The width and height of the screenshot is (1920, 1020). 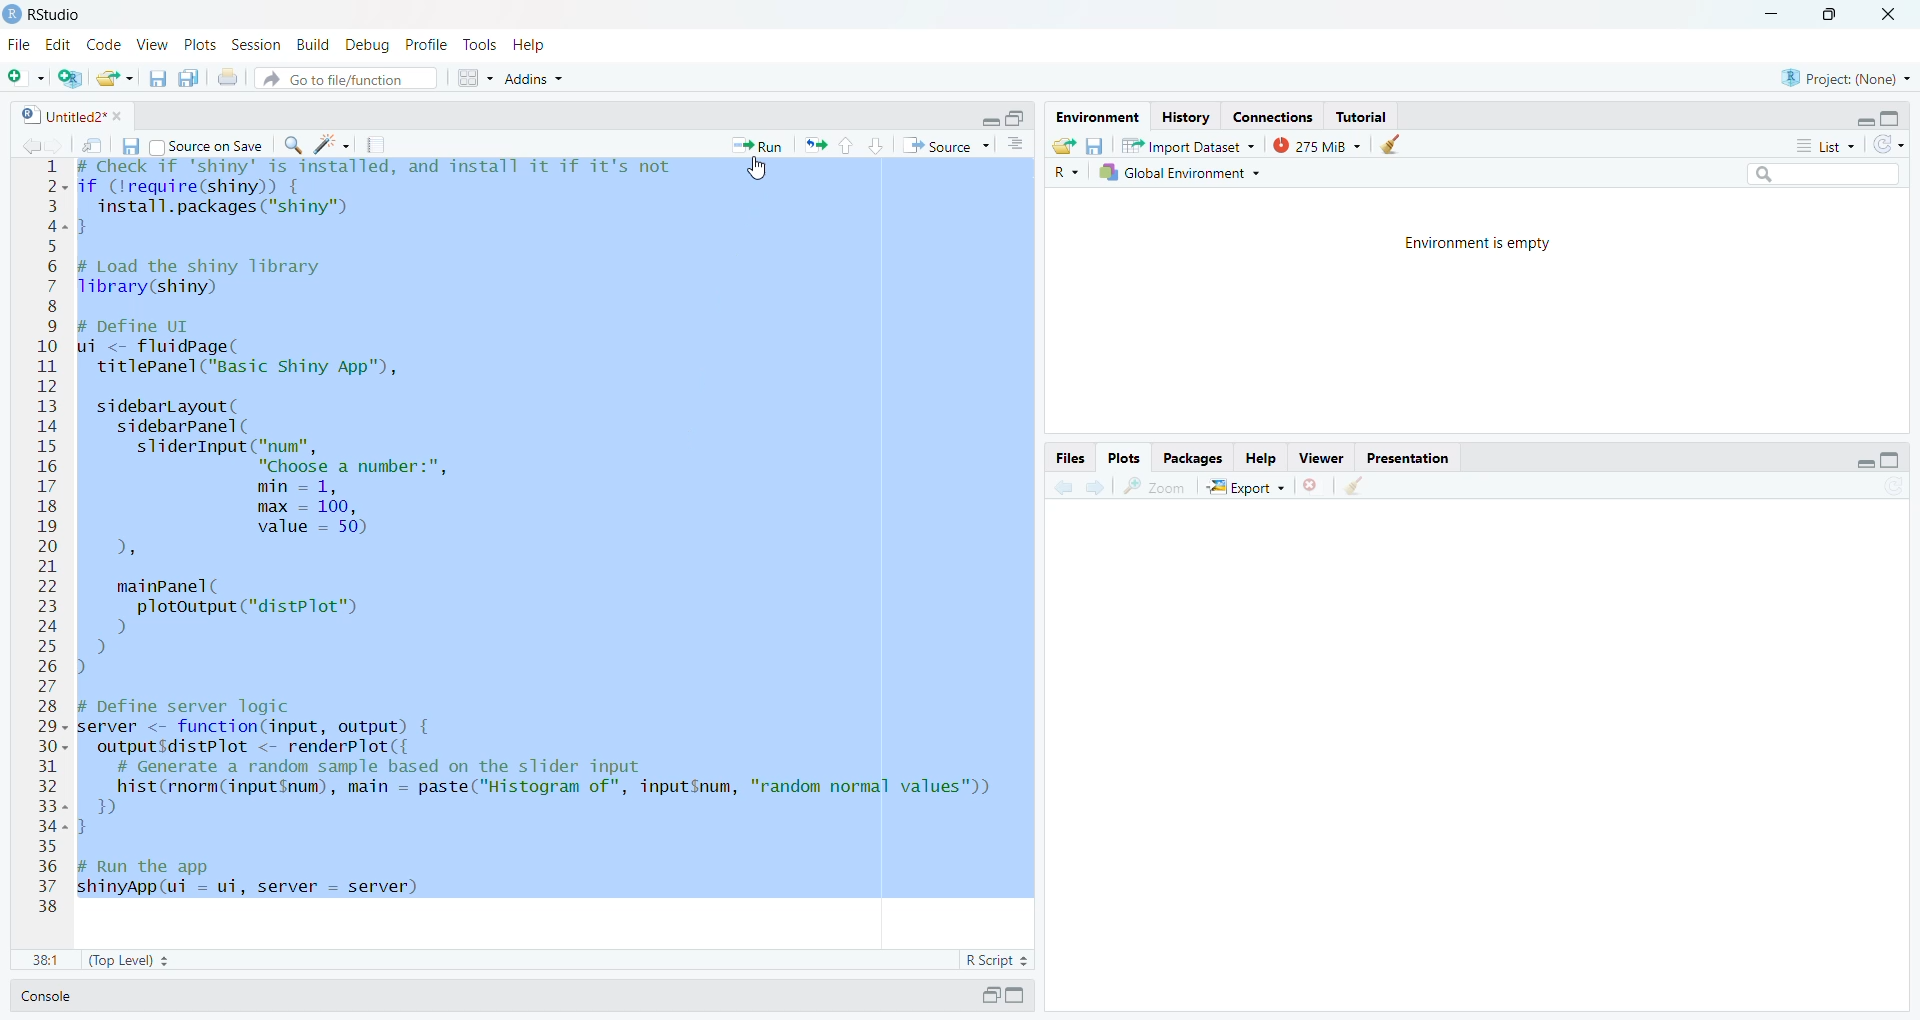 I want to click on Export, so click(x=1245, y=486).